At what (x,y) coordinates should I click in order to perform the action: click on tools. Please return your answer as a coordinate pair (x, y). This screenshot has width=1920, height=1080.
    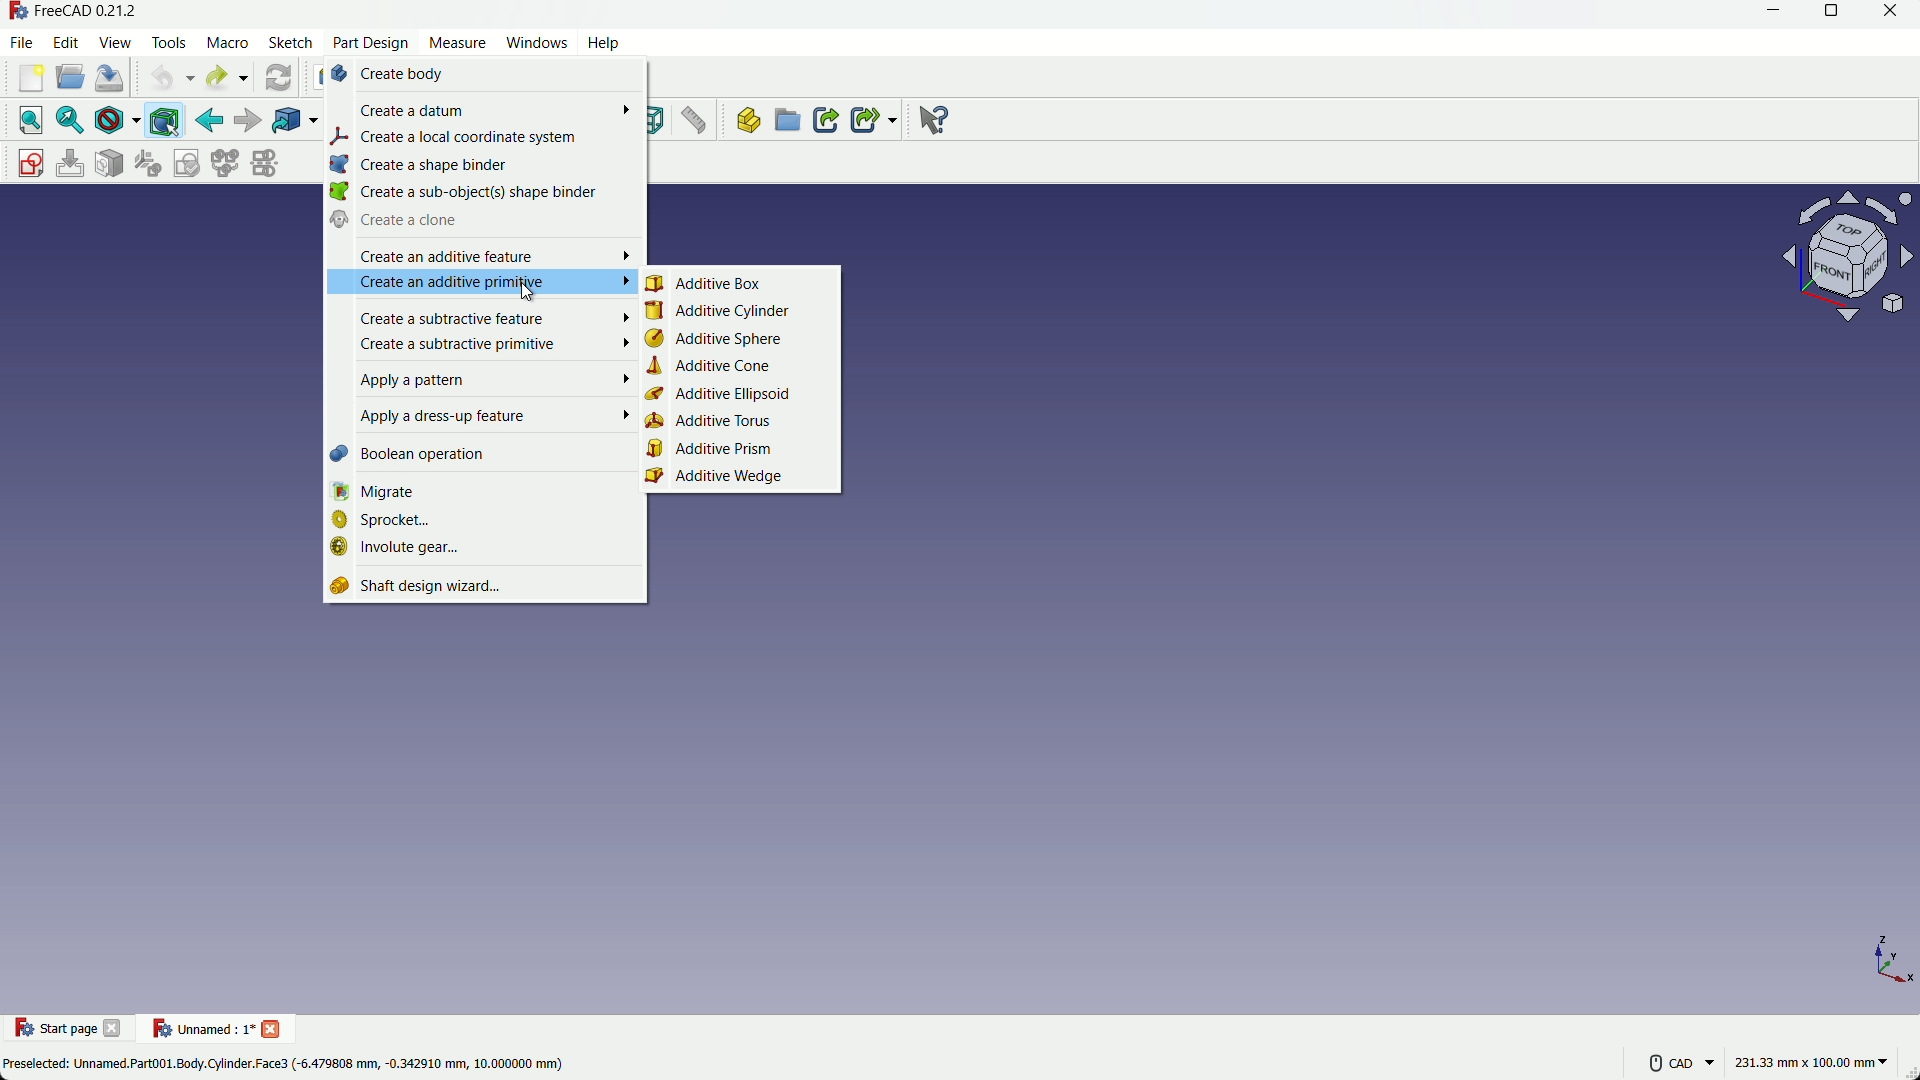
    Looking at the image, I should click on (169, 43).